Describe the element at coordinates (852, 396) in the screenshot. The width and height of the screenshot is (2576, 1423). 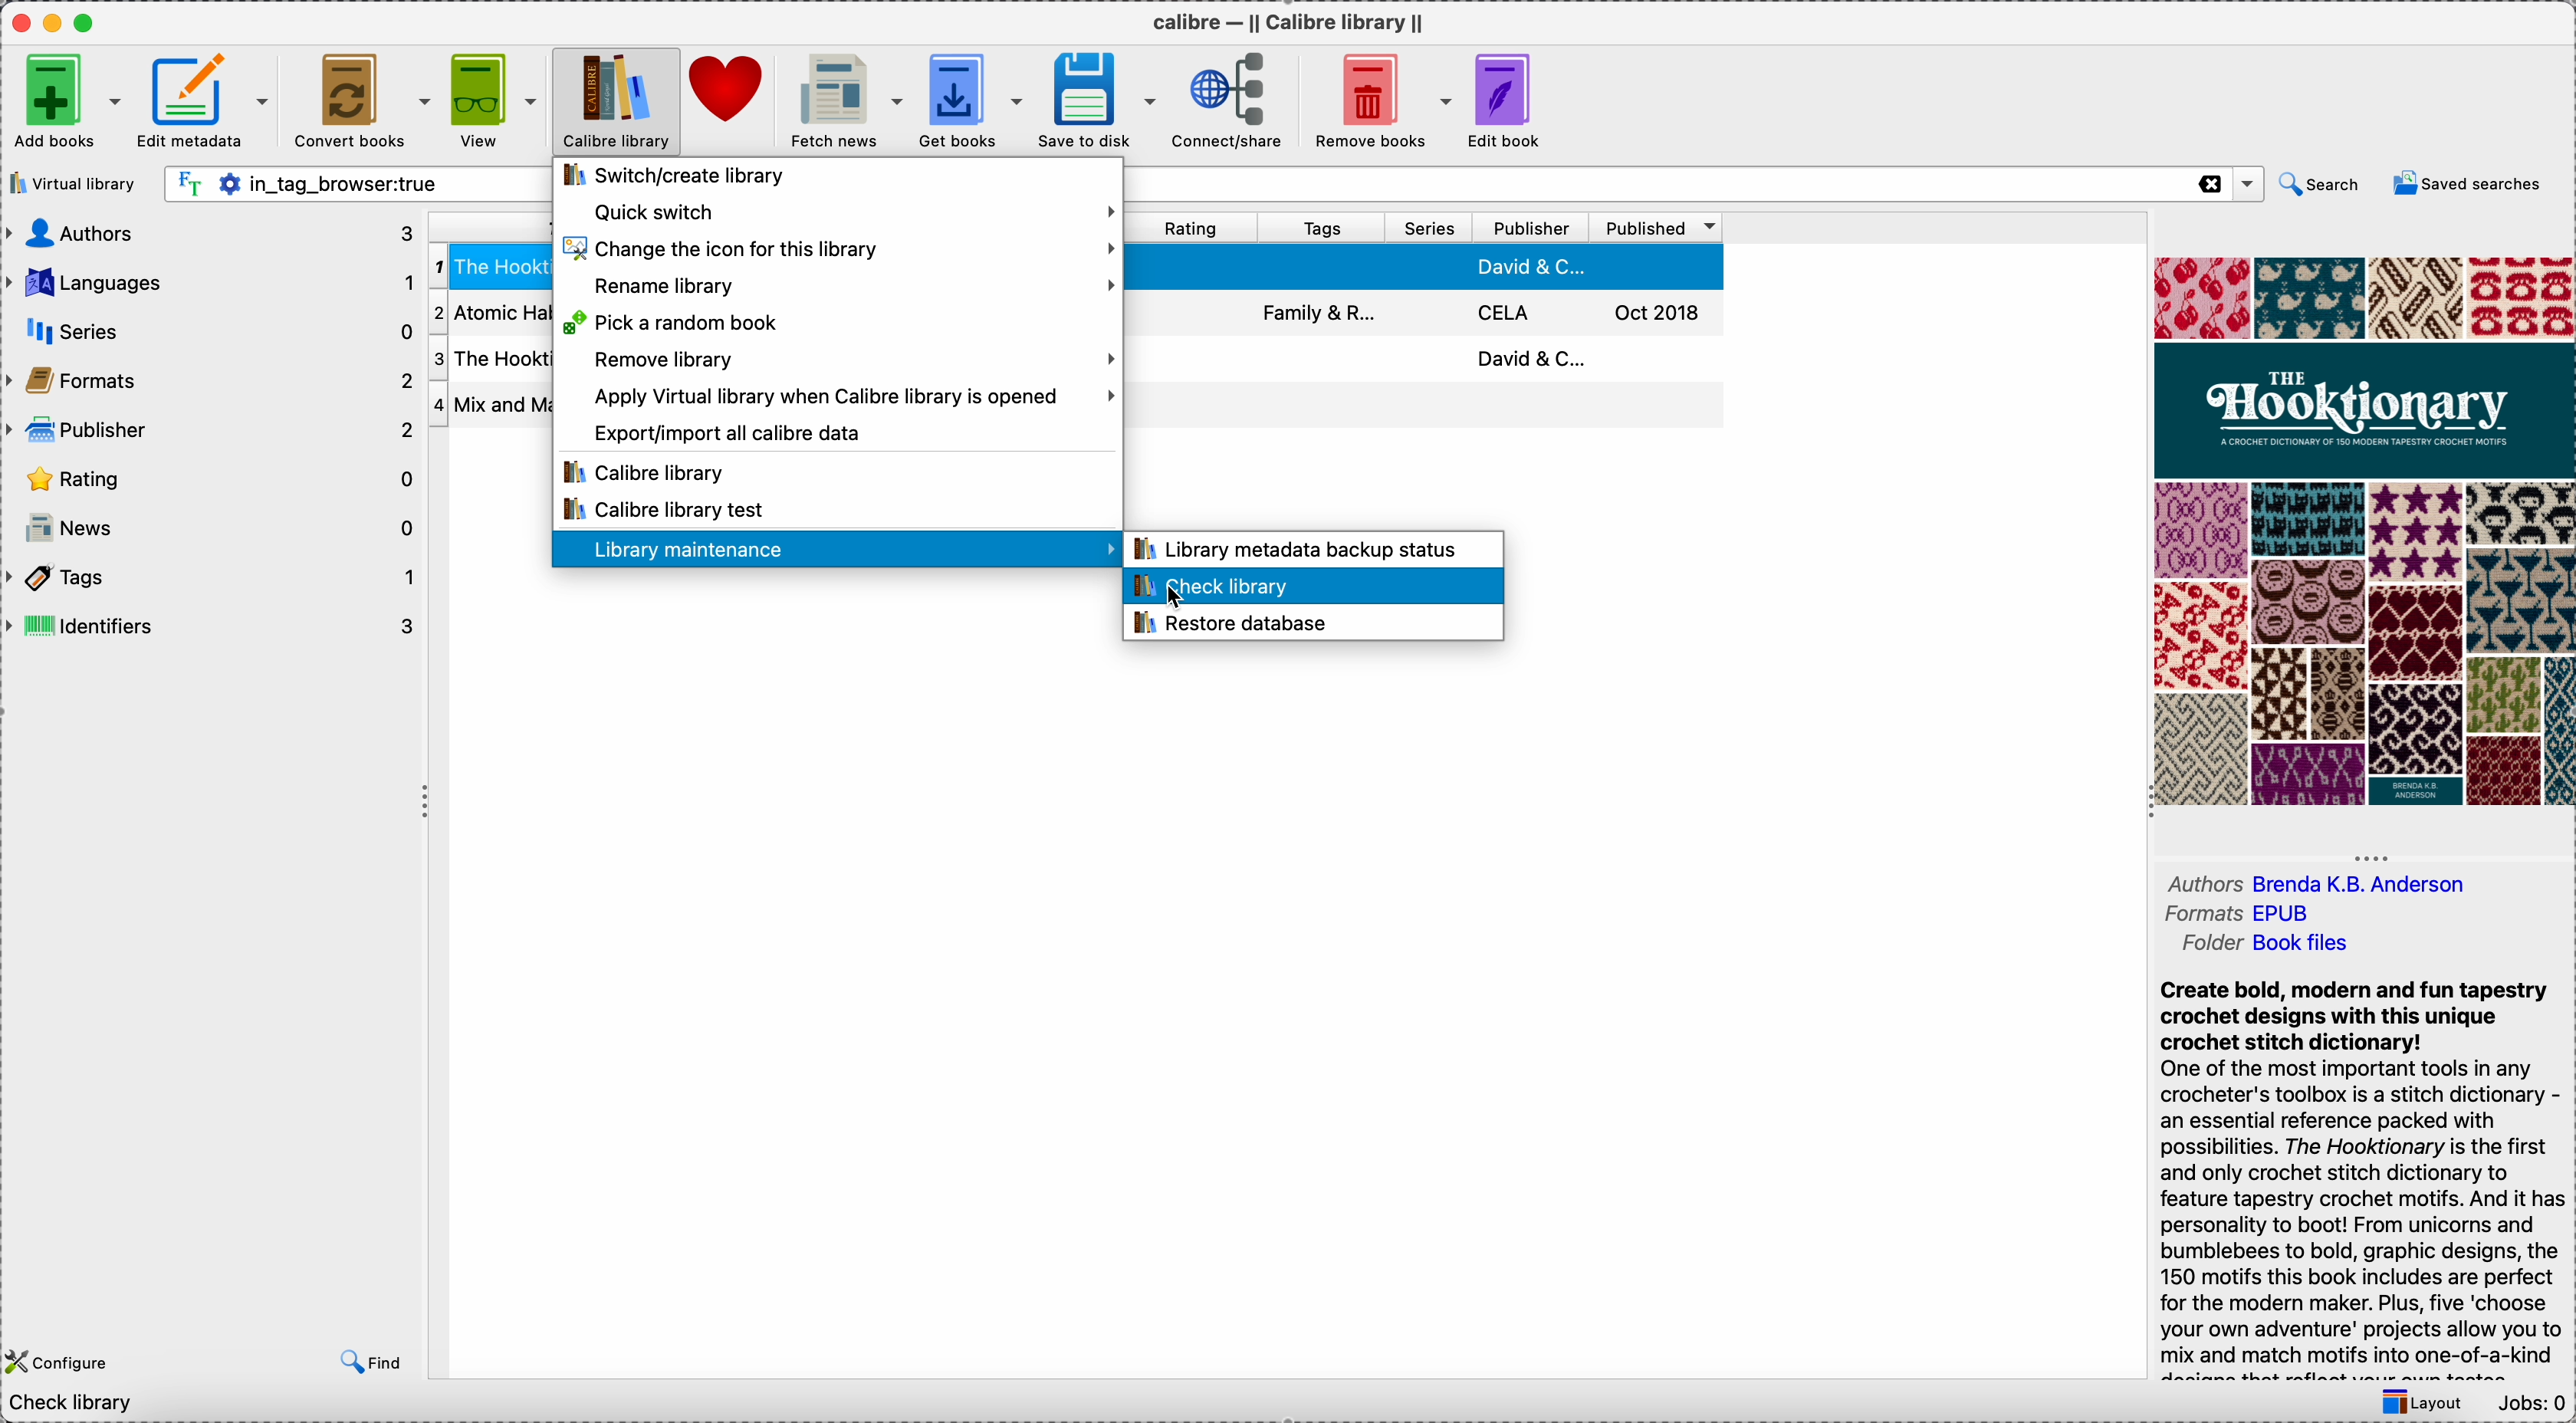
I see `apply virtual library when Calibre library is opened` at that location.